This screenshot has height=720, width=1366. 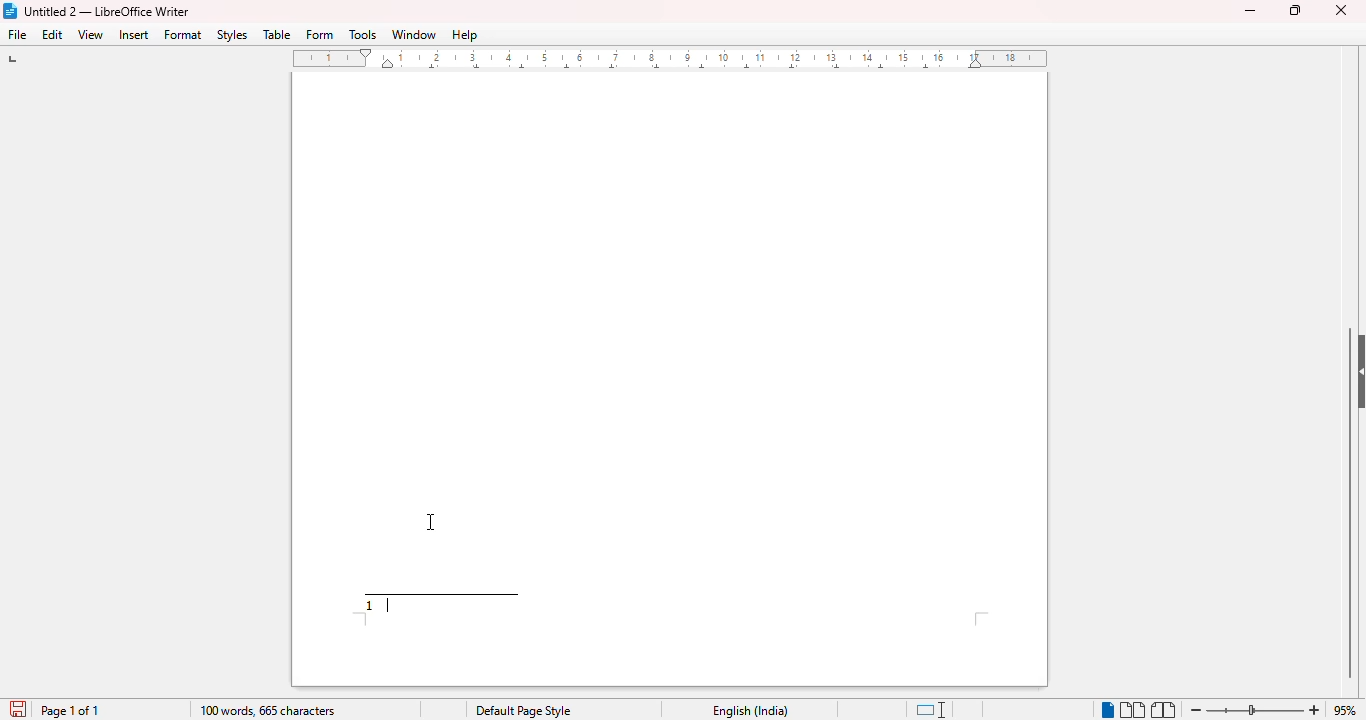 What do you see at coordinates (134, 34) in the screenshot?
I see `insert` at bounding box center [134, 34].